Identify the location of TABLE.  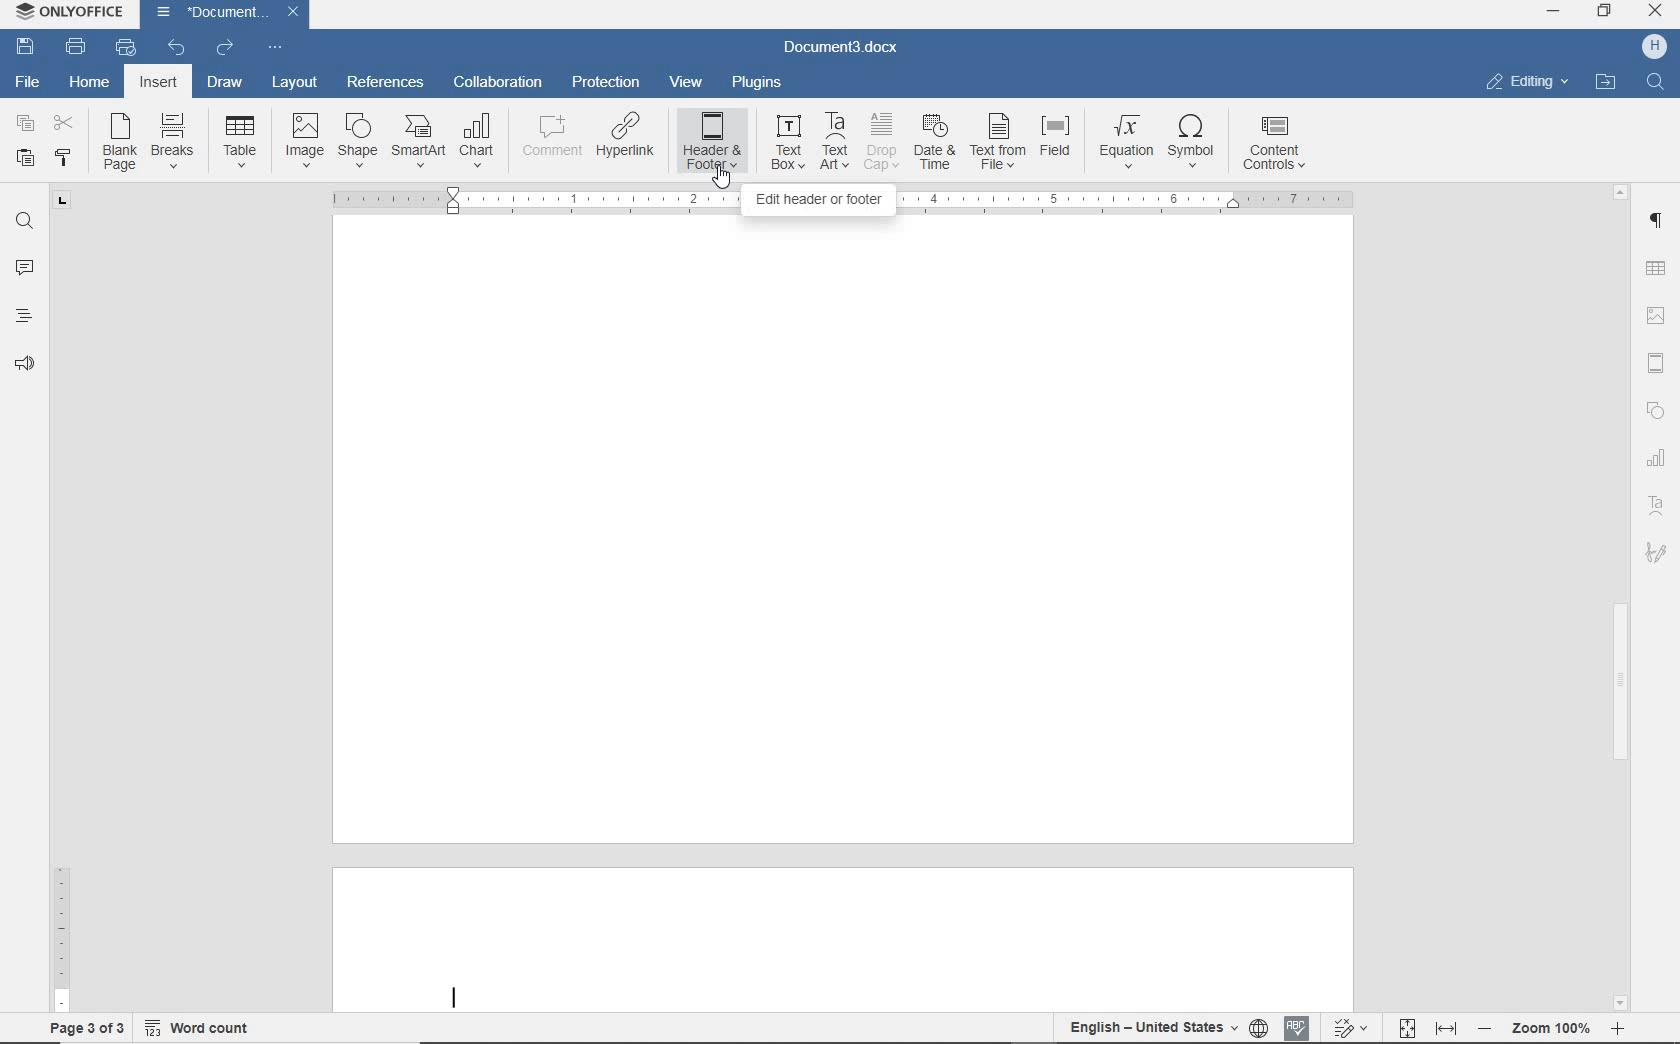
(1658, 267).